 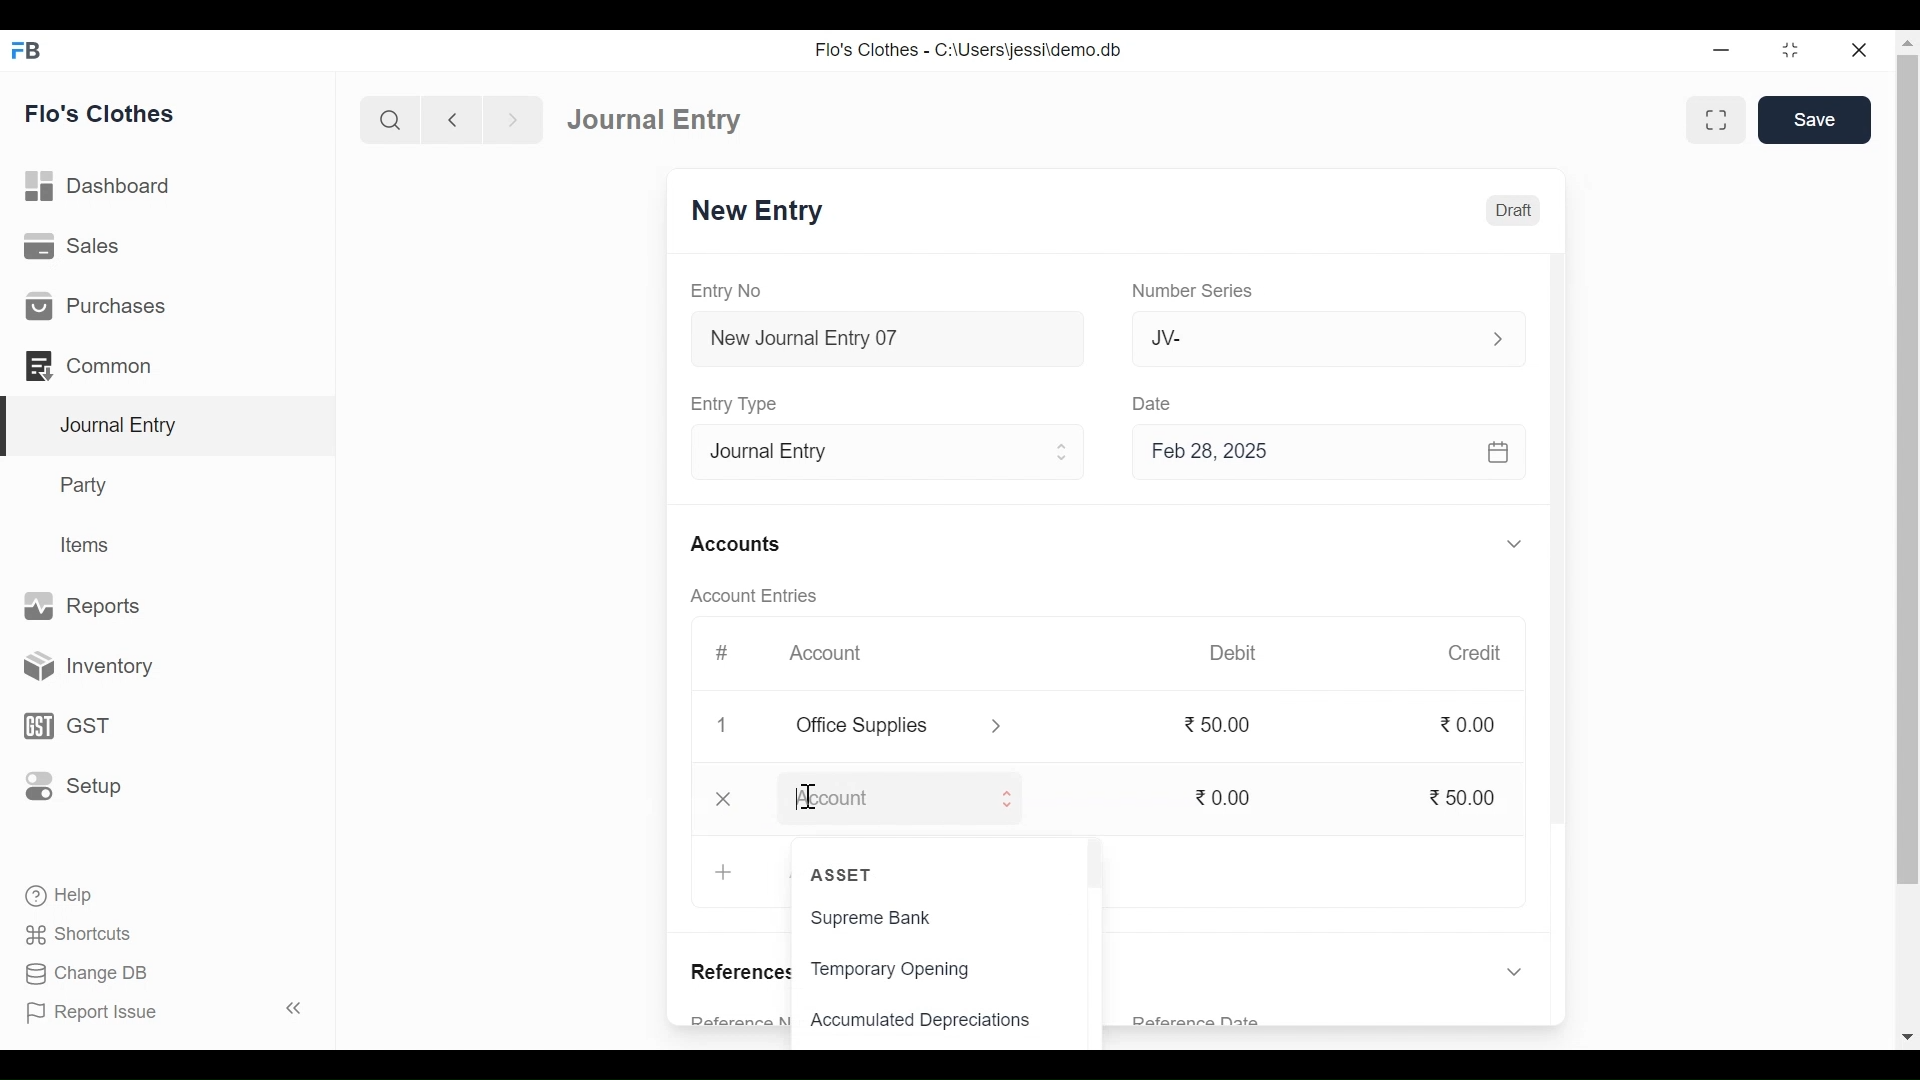 What do you see at coordinates (1304, 341) in the screenshot?
I see `JV-` at bounding box center [1304, 341].